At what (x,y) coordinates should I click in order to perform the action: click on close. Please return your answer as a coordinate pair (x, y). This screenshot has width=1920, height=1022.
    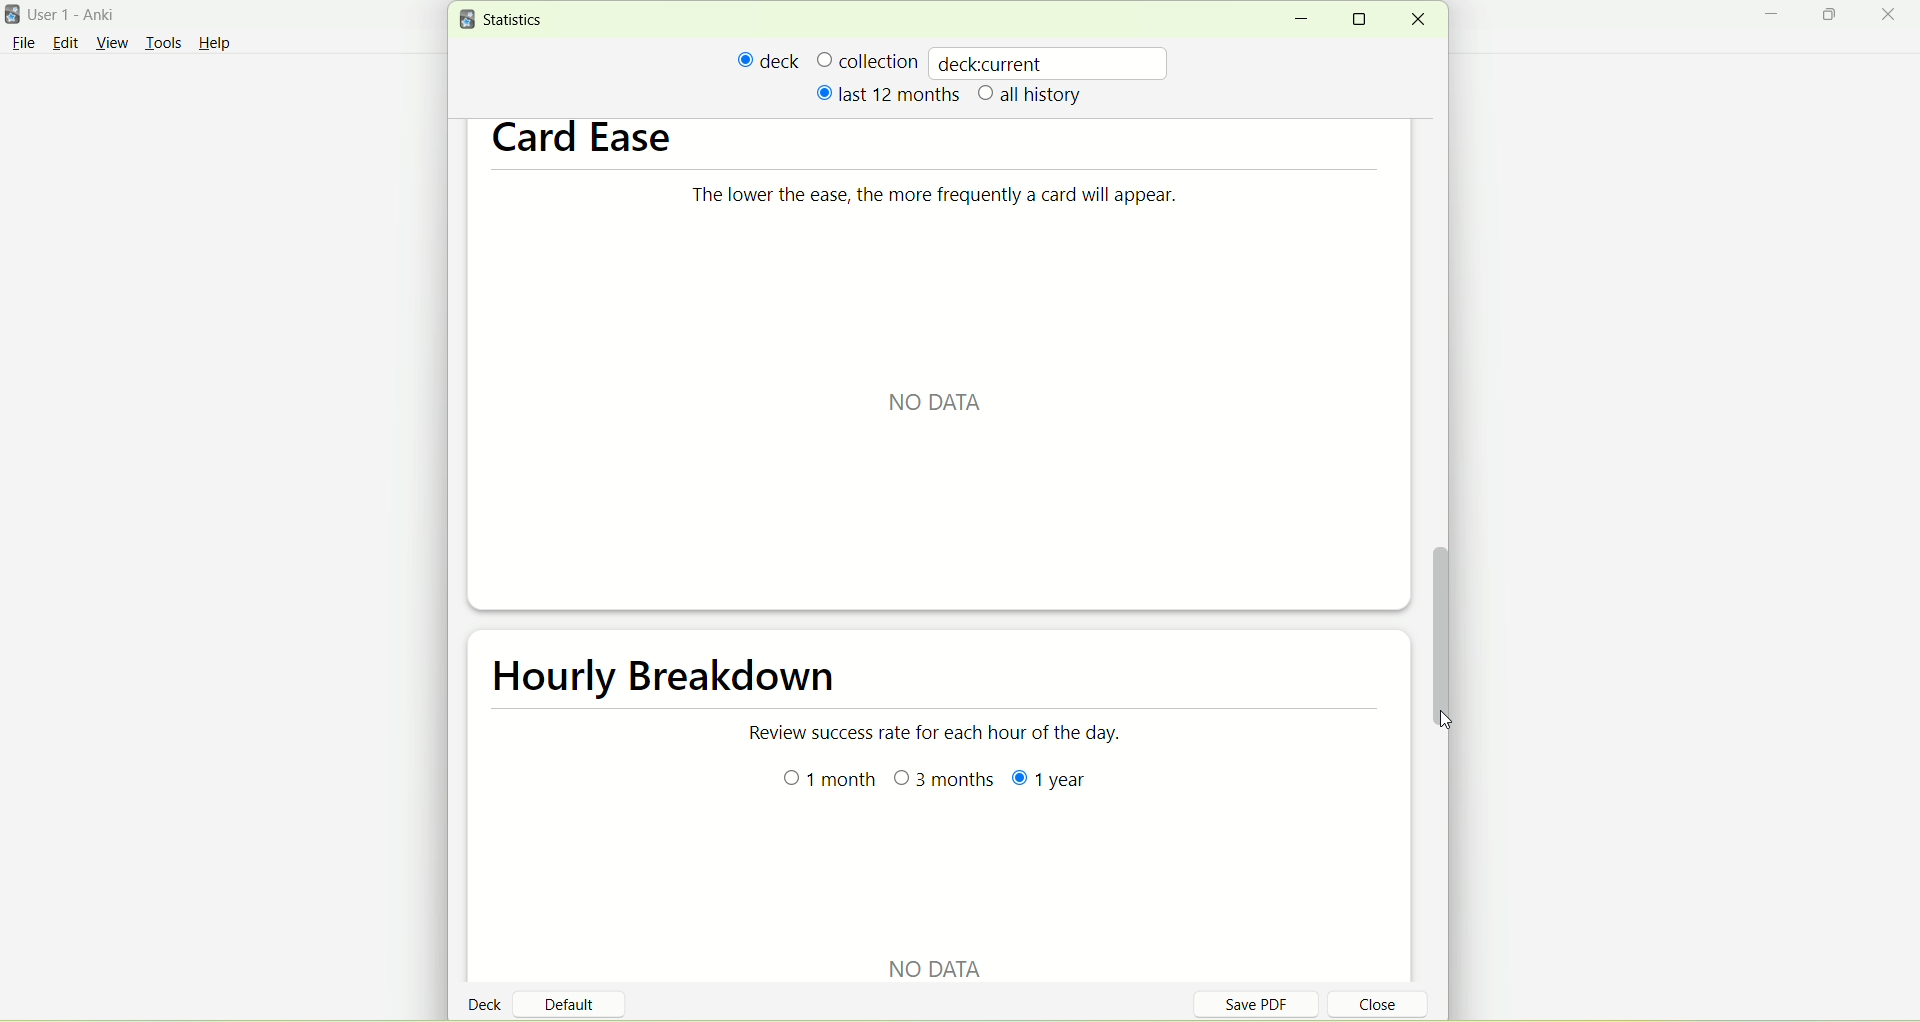
    Looking at the image, I should click on (1892, 16).